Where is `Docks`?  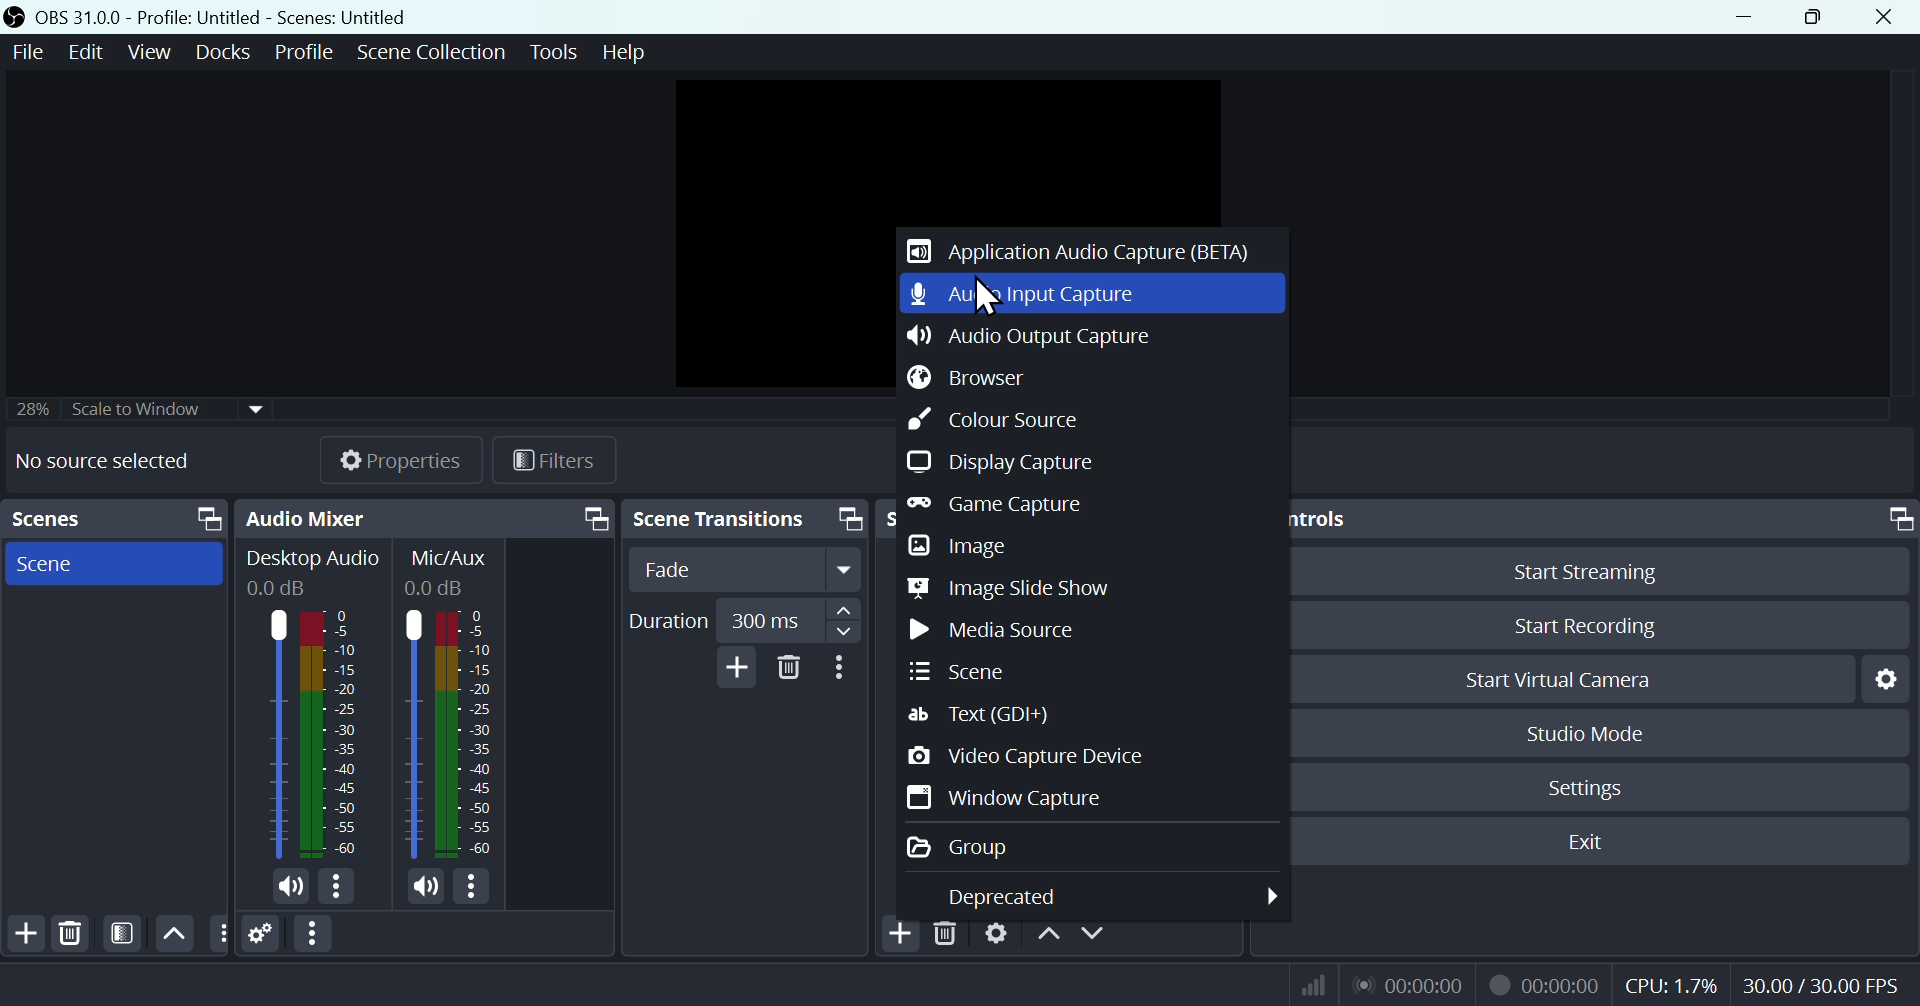
Docks is located at coordinates (227, 52).